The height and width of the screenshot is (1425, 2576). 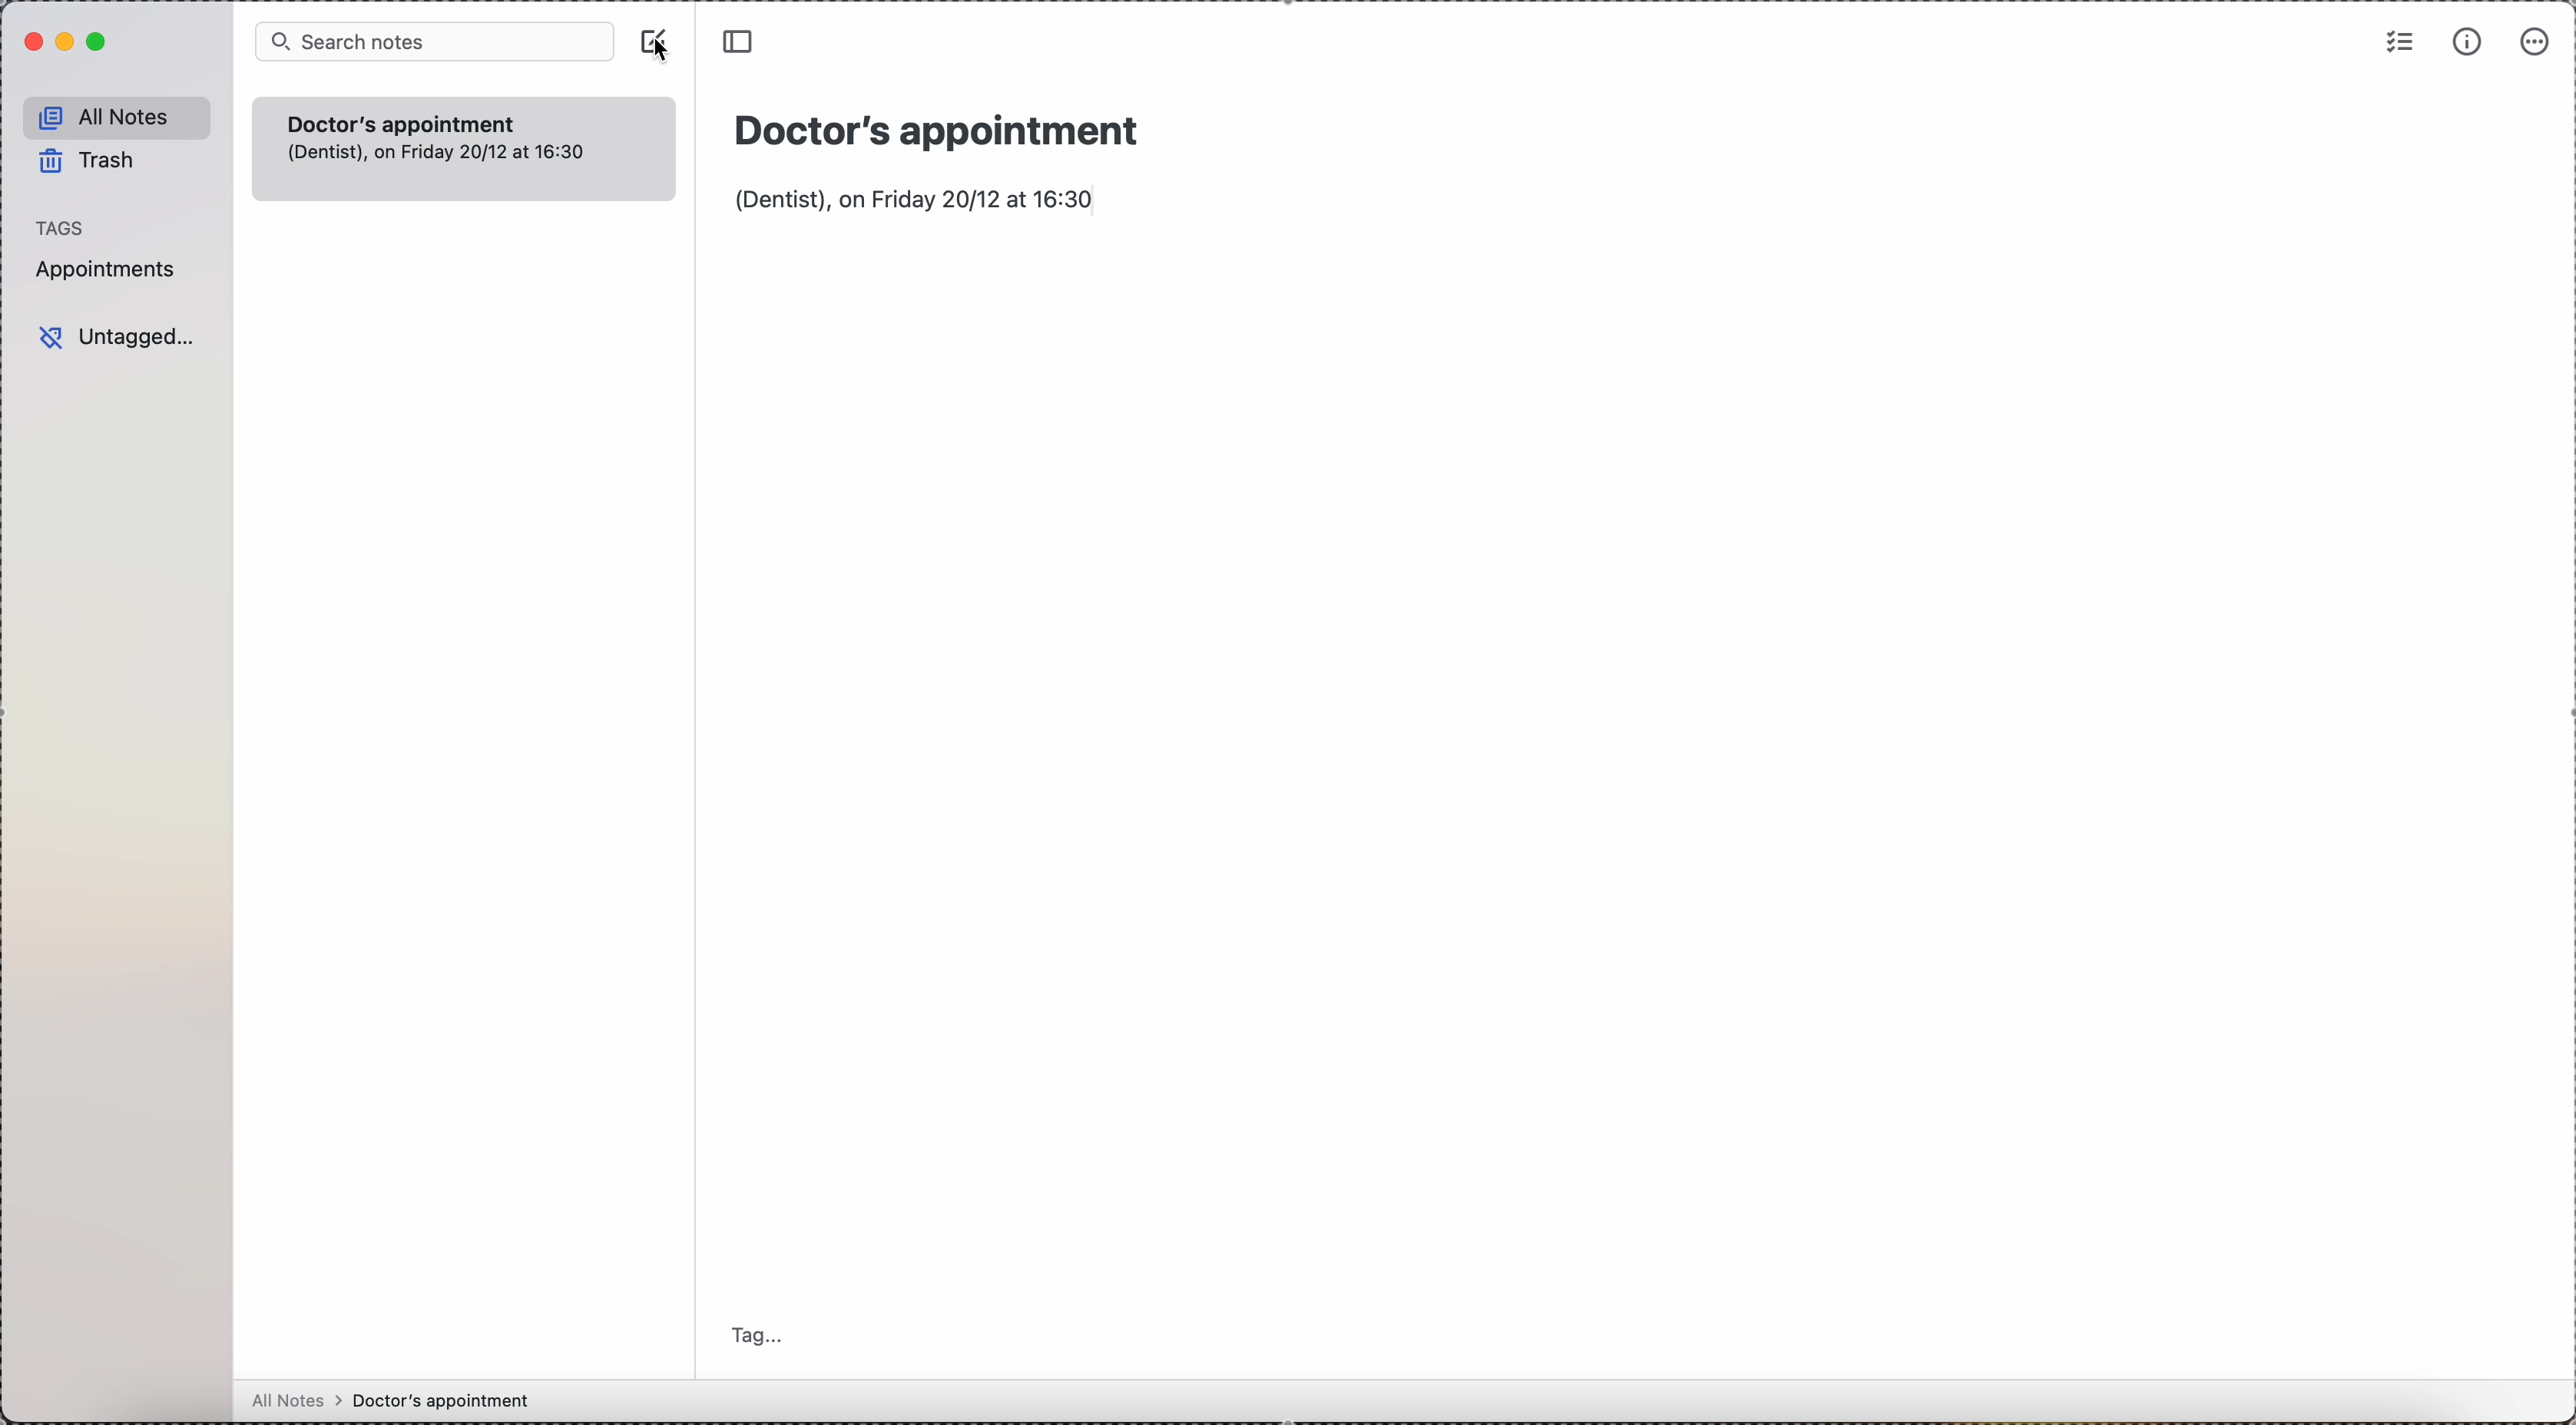 What do you see at coordinates (113, 336) in the screenshot?
I see `untagged` at bounding box center [113, 336].